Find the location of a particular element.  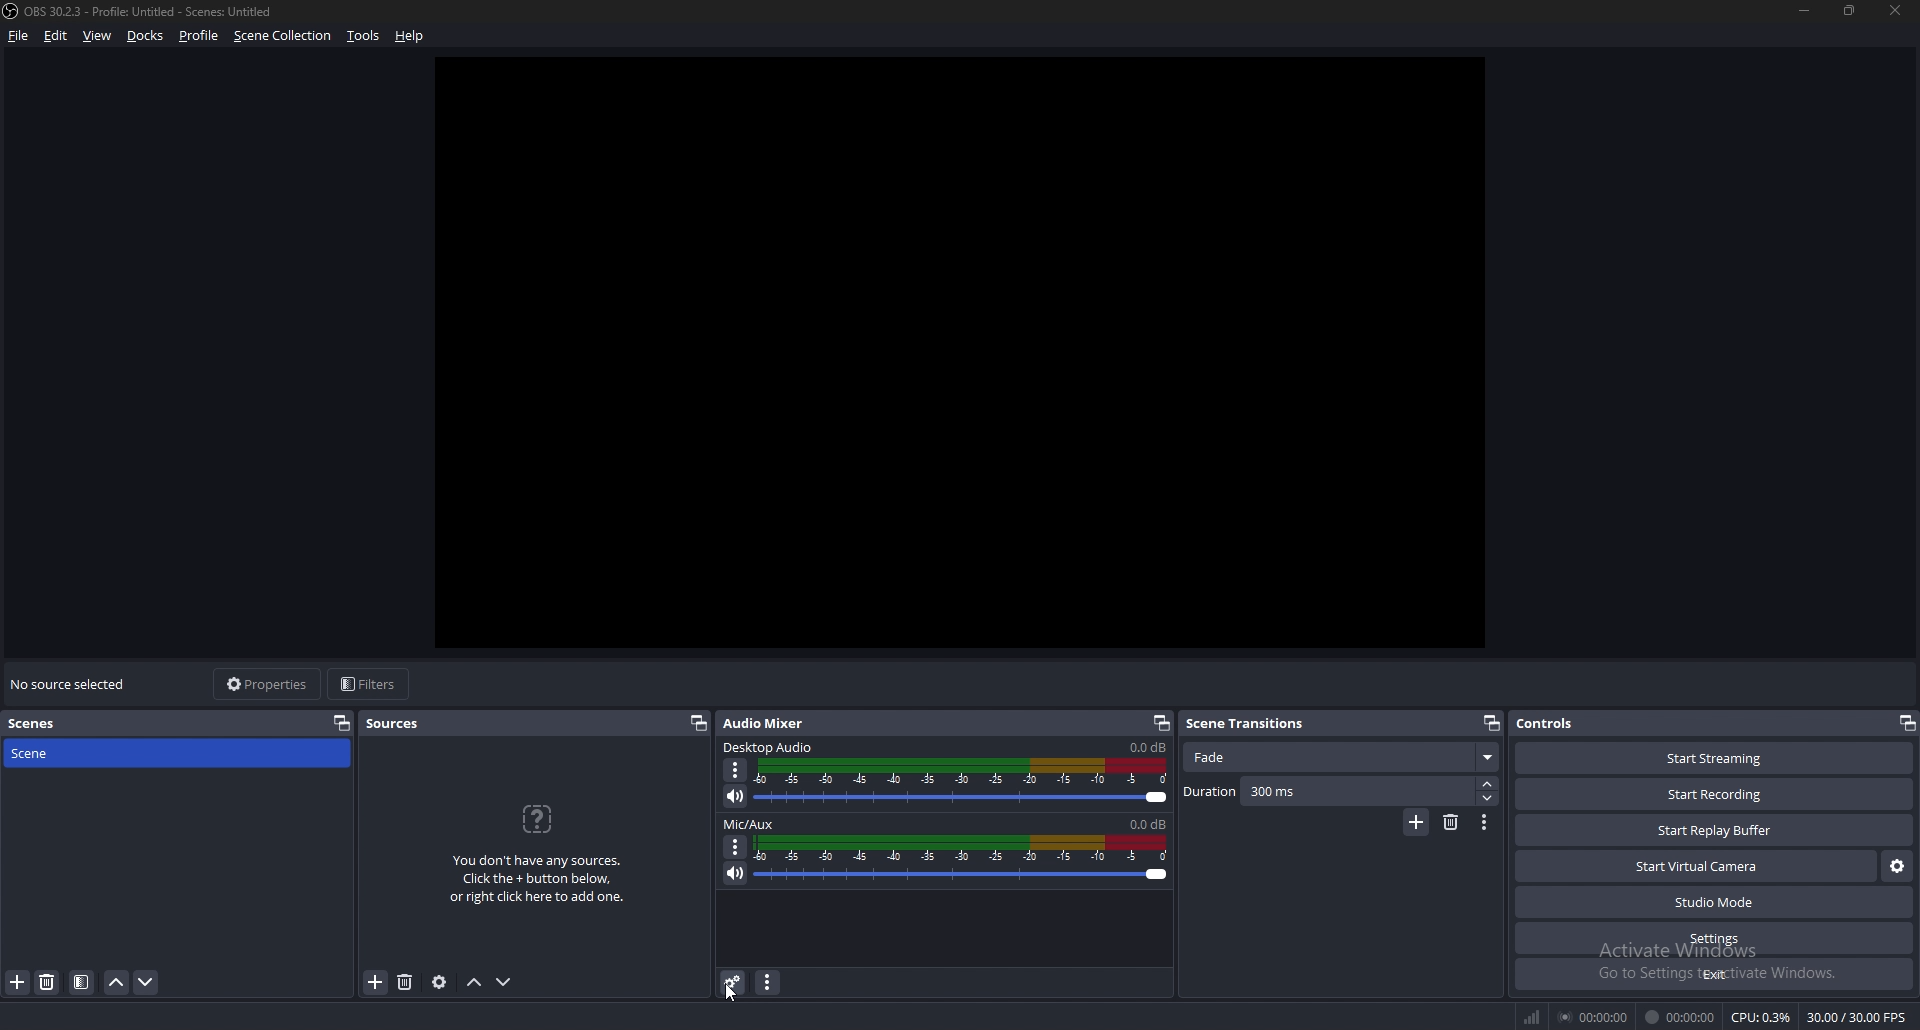

filter is located at coordinates (82, 982).